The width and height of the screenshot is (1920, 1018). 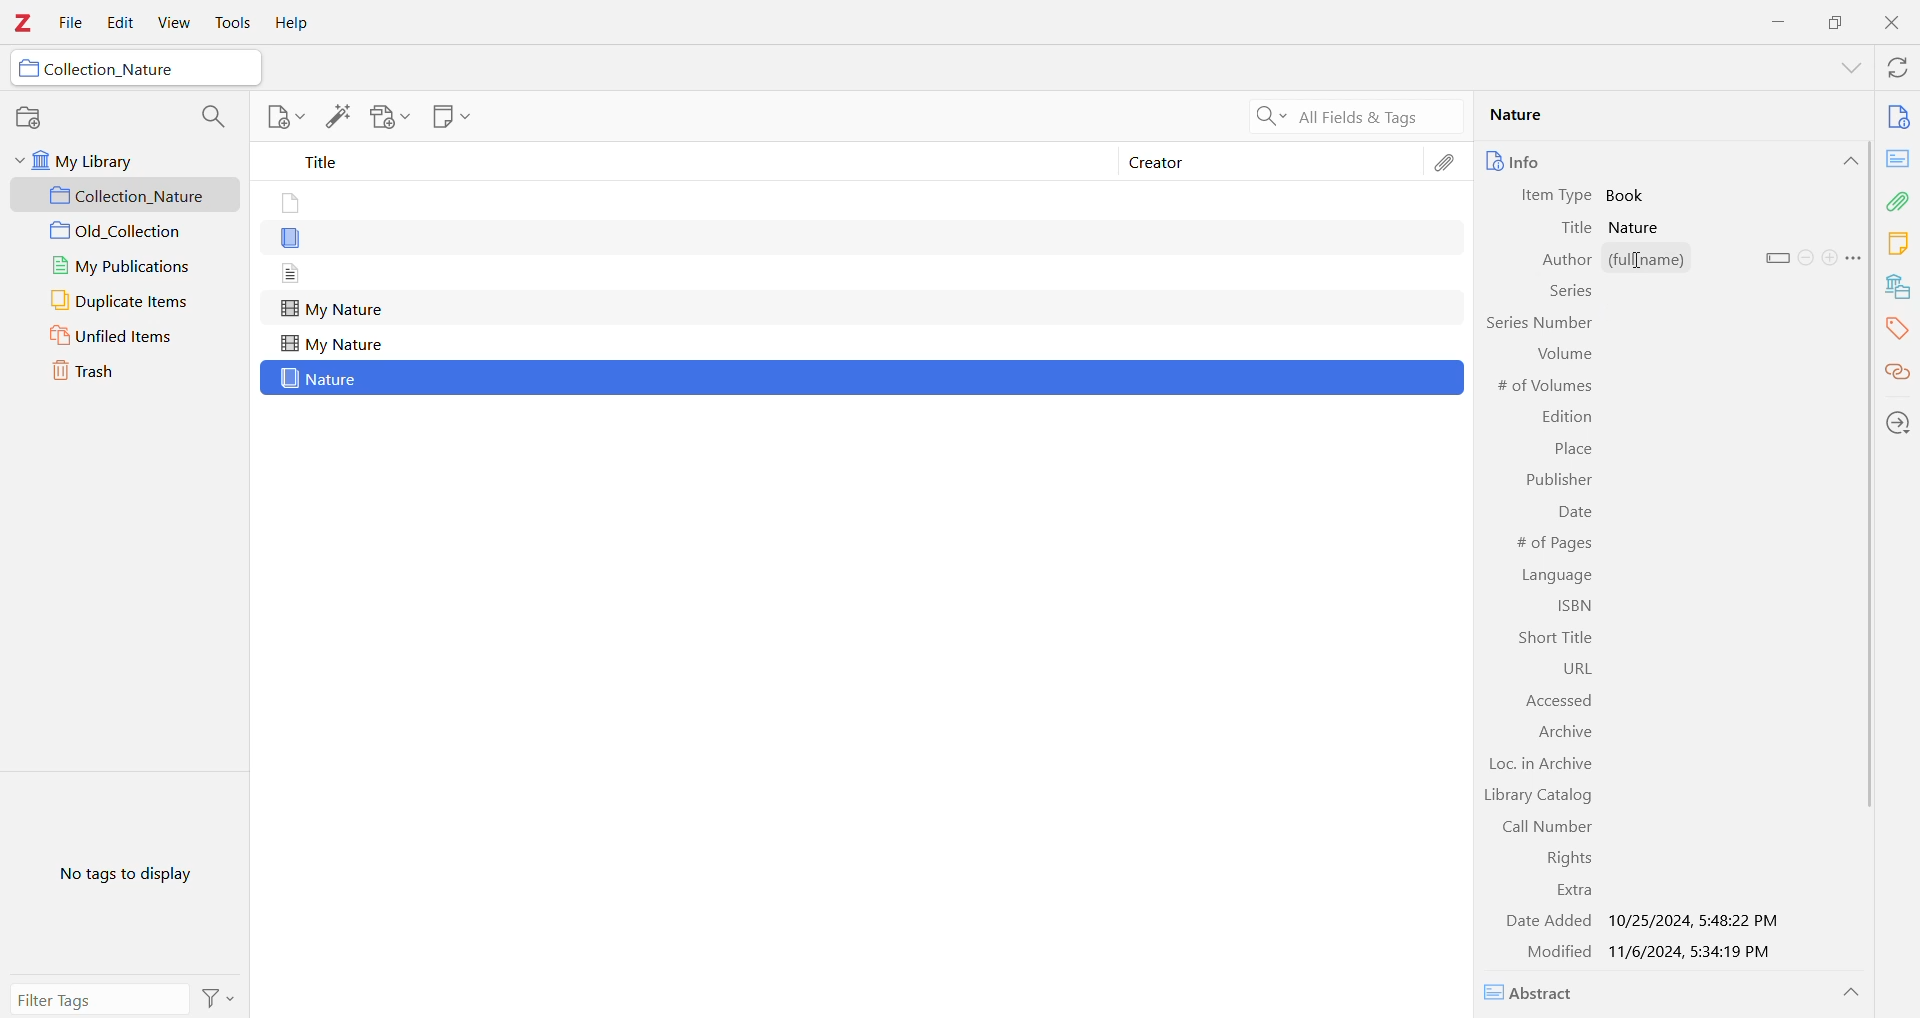 I want to click on Language, so click(x=1560, y=575).